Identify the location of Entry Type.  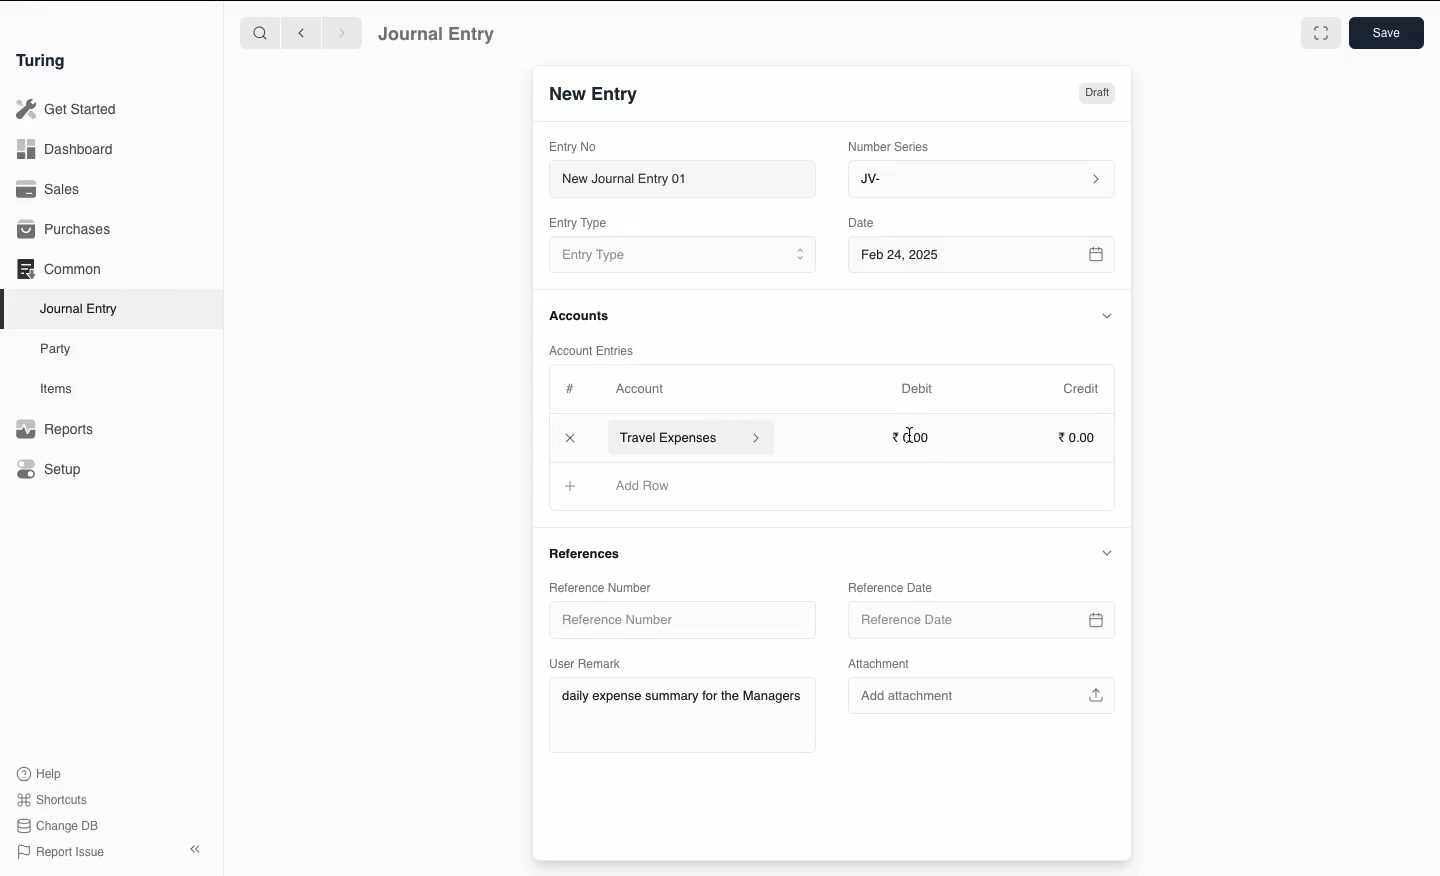
(578, 223).